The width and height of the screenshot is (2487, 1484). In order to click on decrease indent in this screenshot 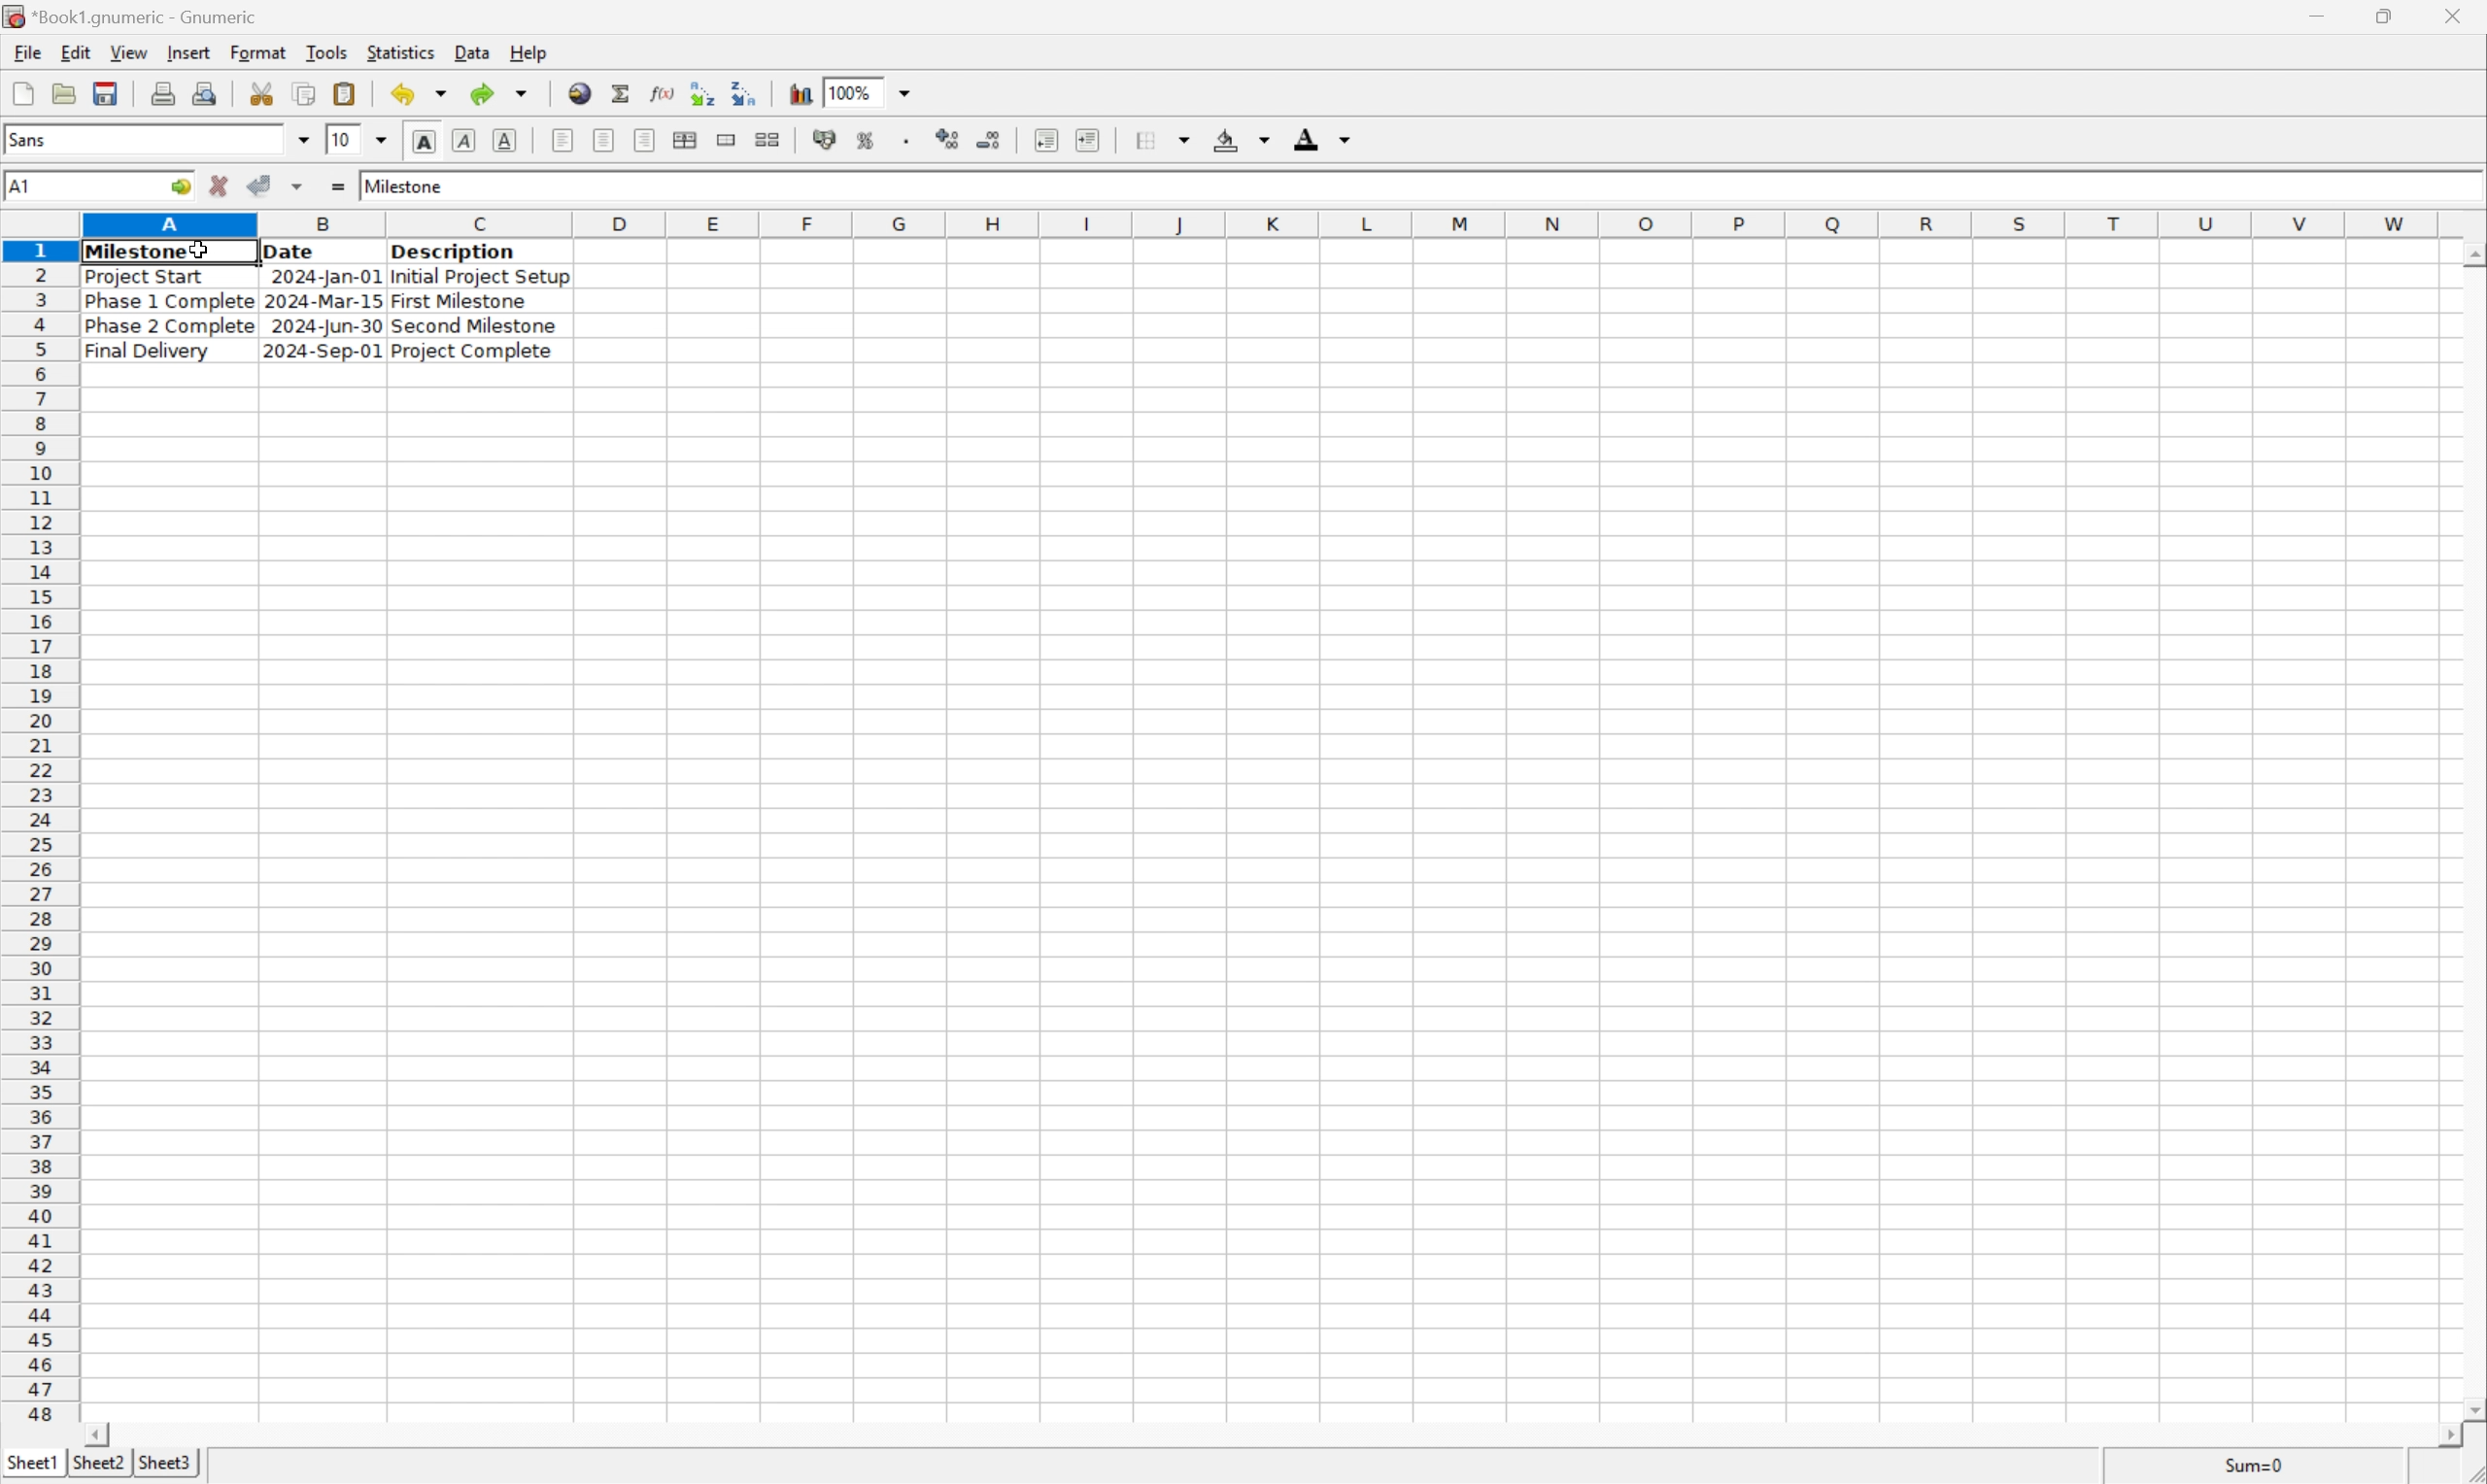, I will do `click(1046, 142)`.